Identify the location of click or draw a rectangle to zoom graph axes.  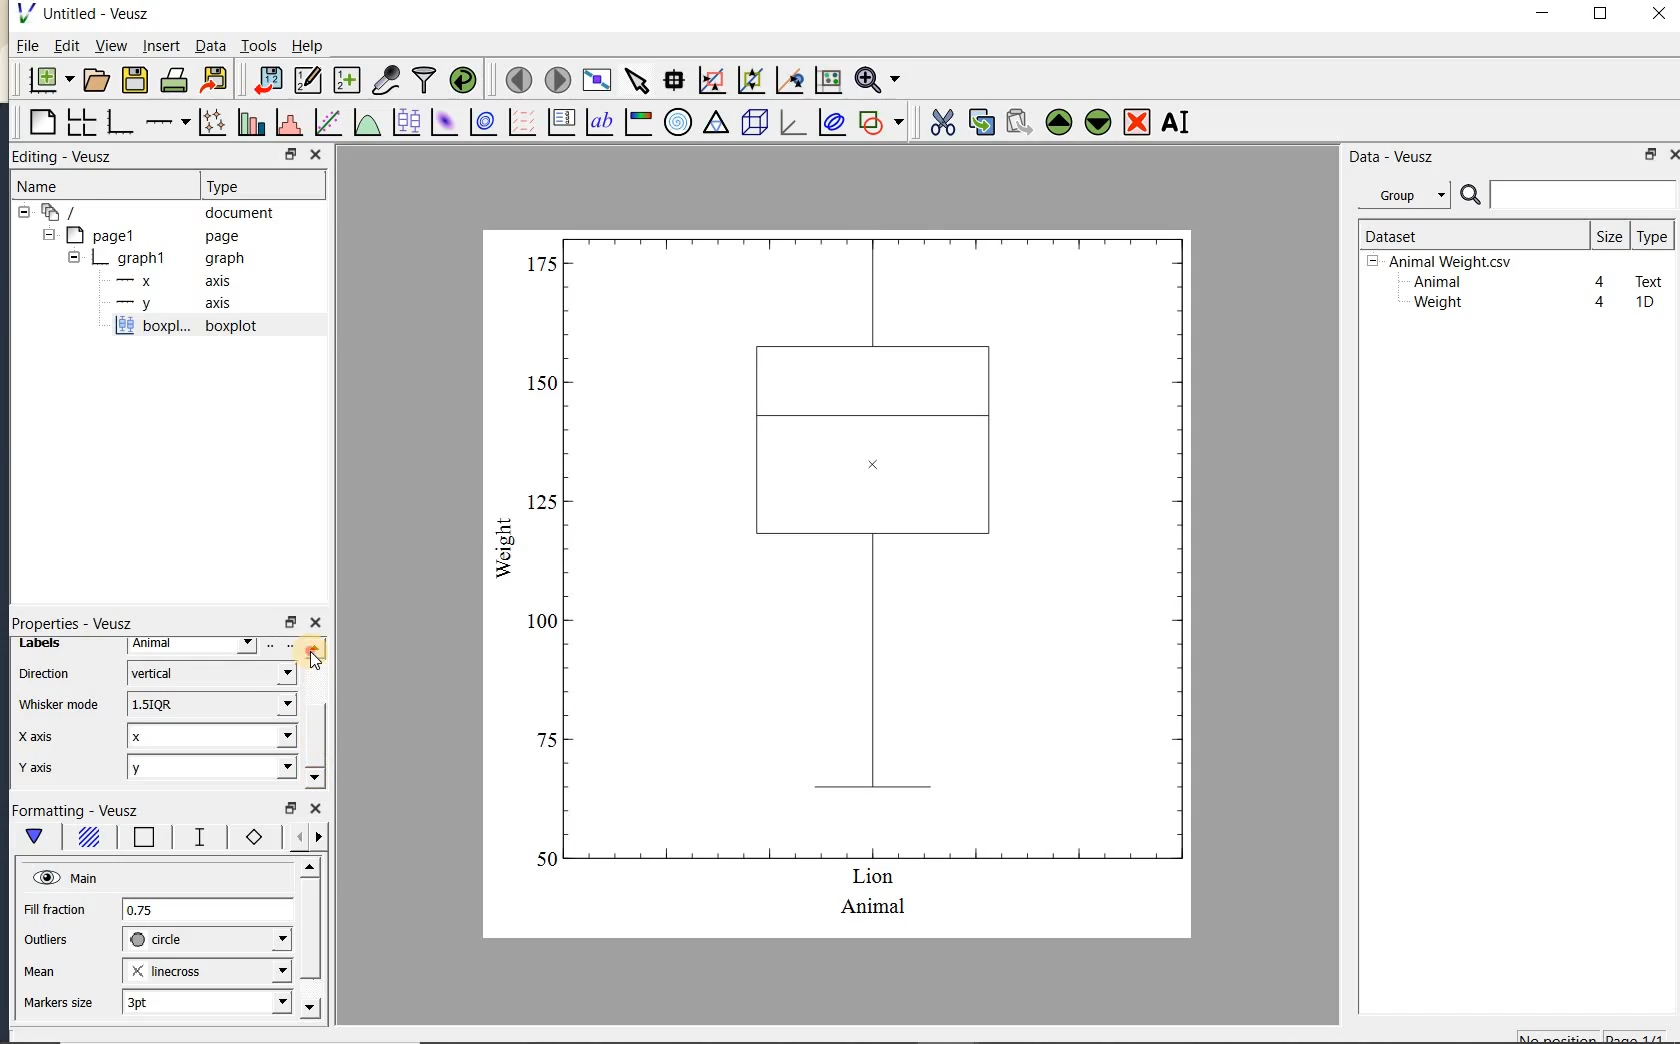
(711, 81).